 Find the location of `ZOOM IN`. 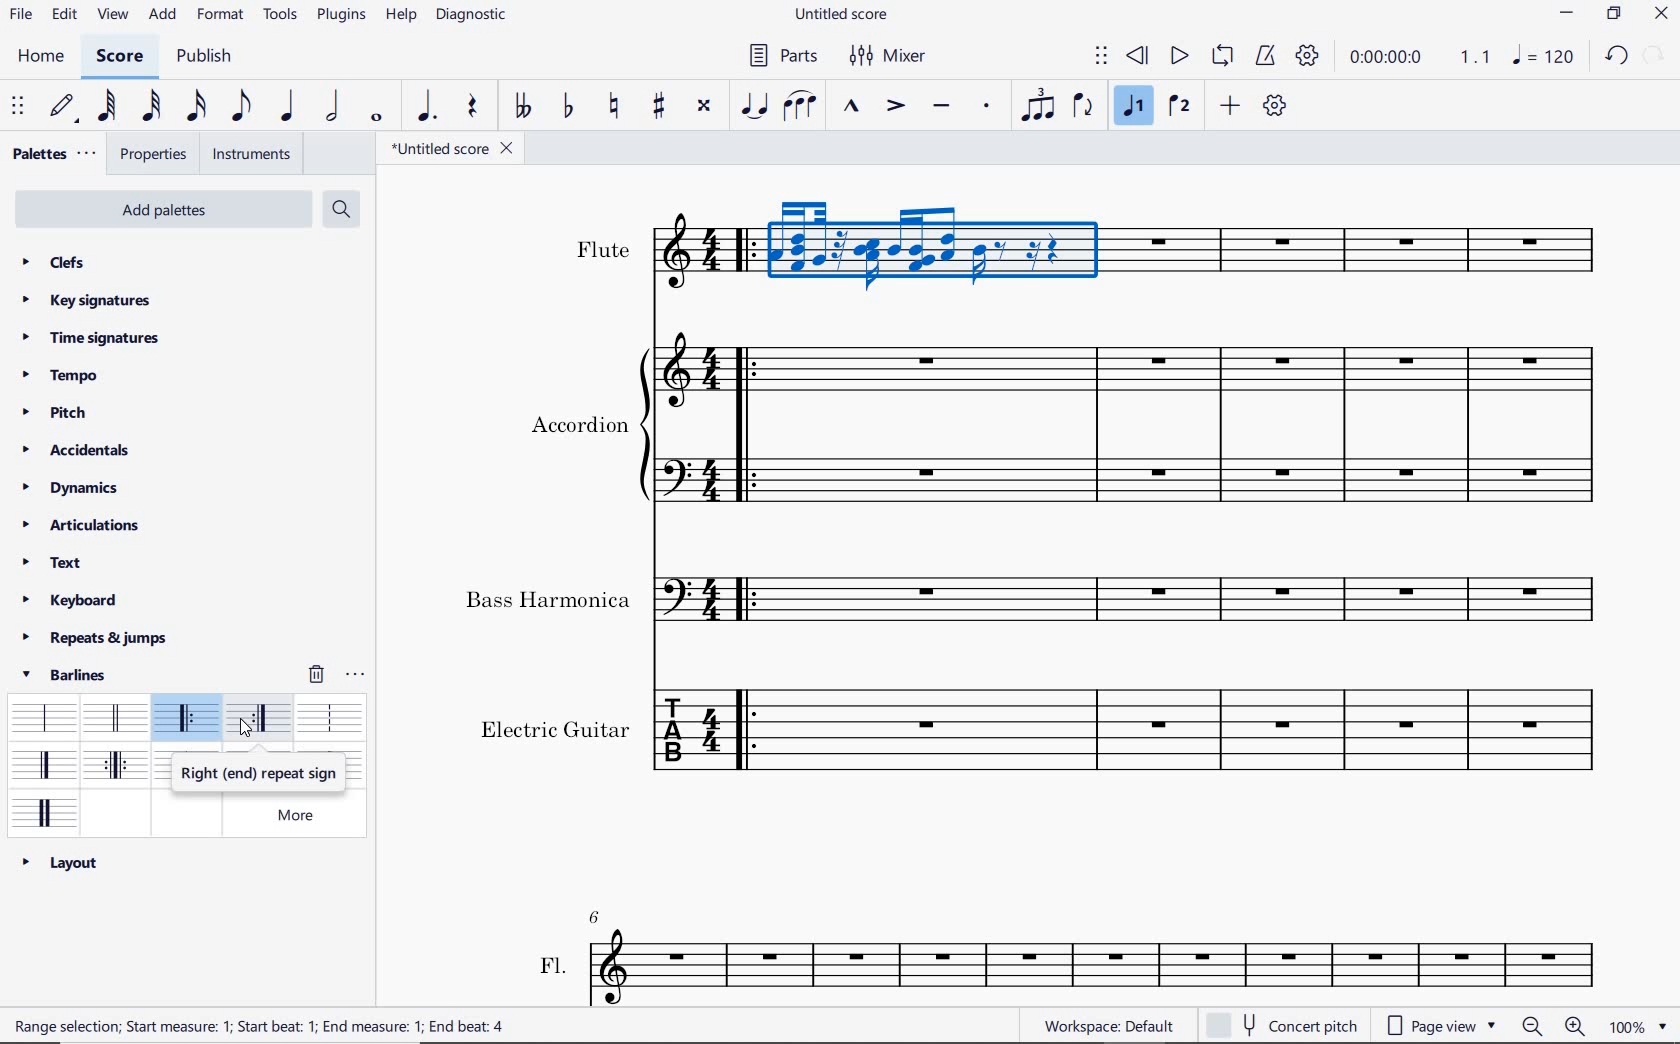

ZOOM IN is located at coordinates (1576, 1026).